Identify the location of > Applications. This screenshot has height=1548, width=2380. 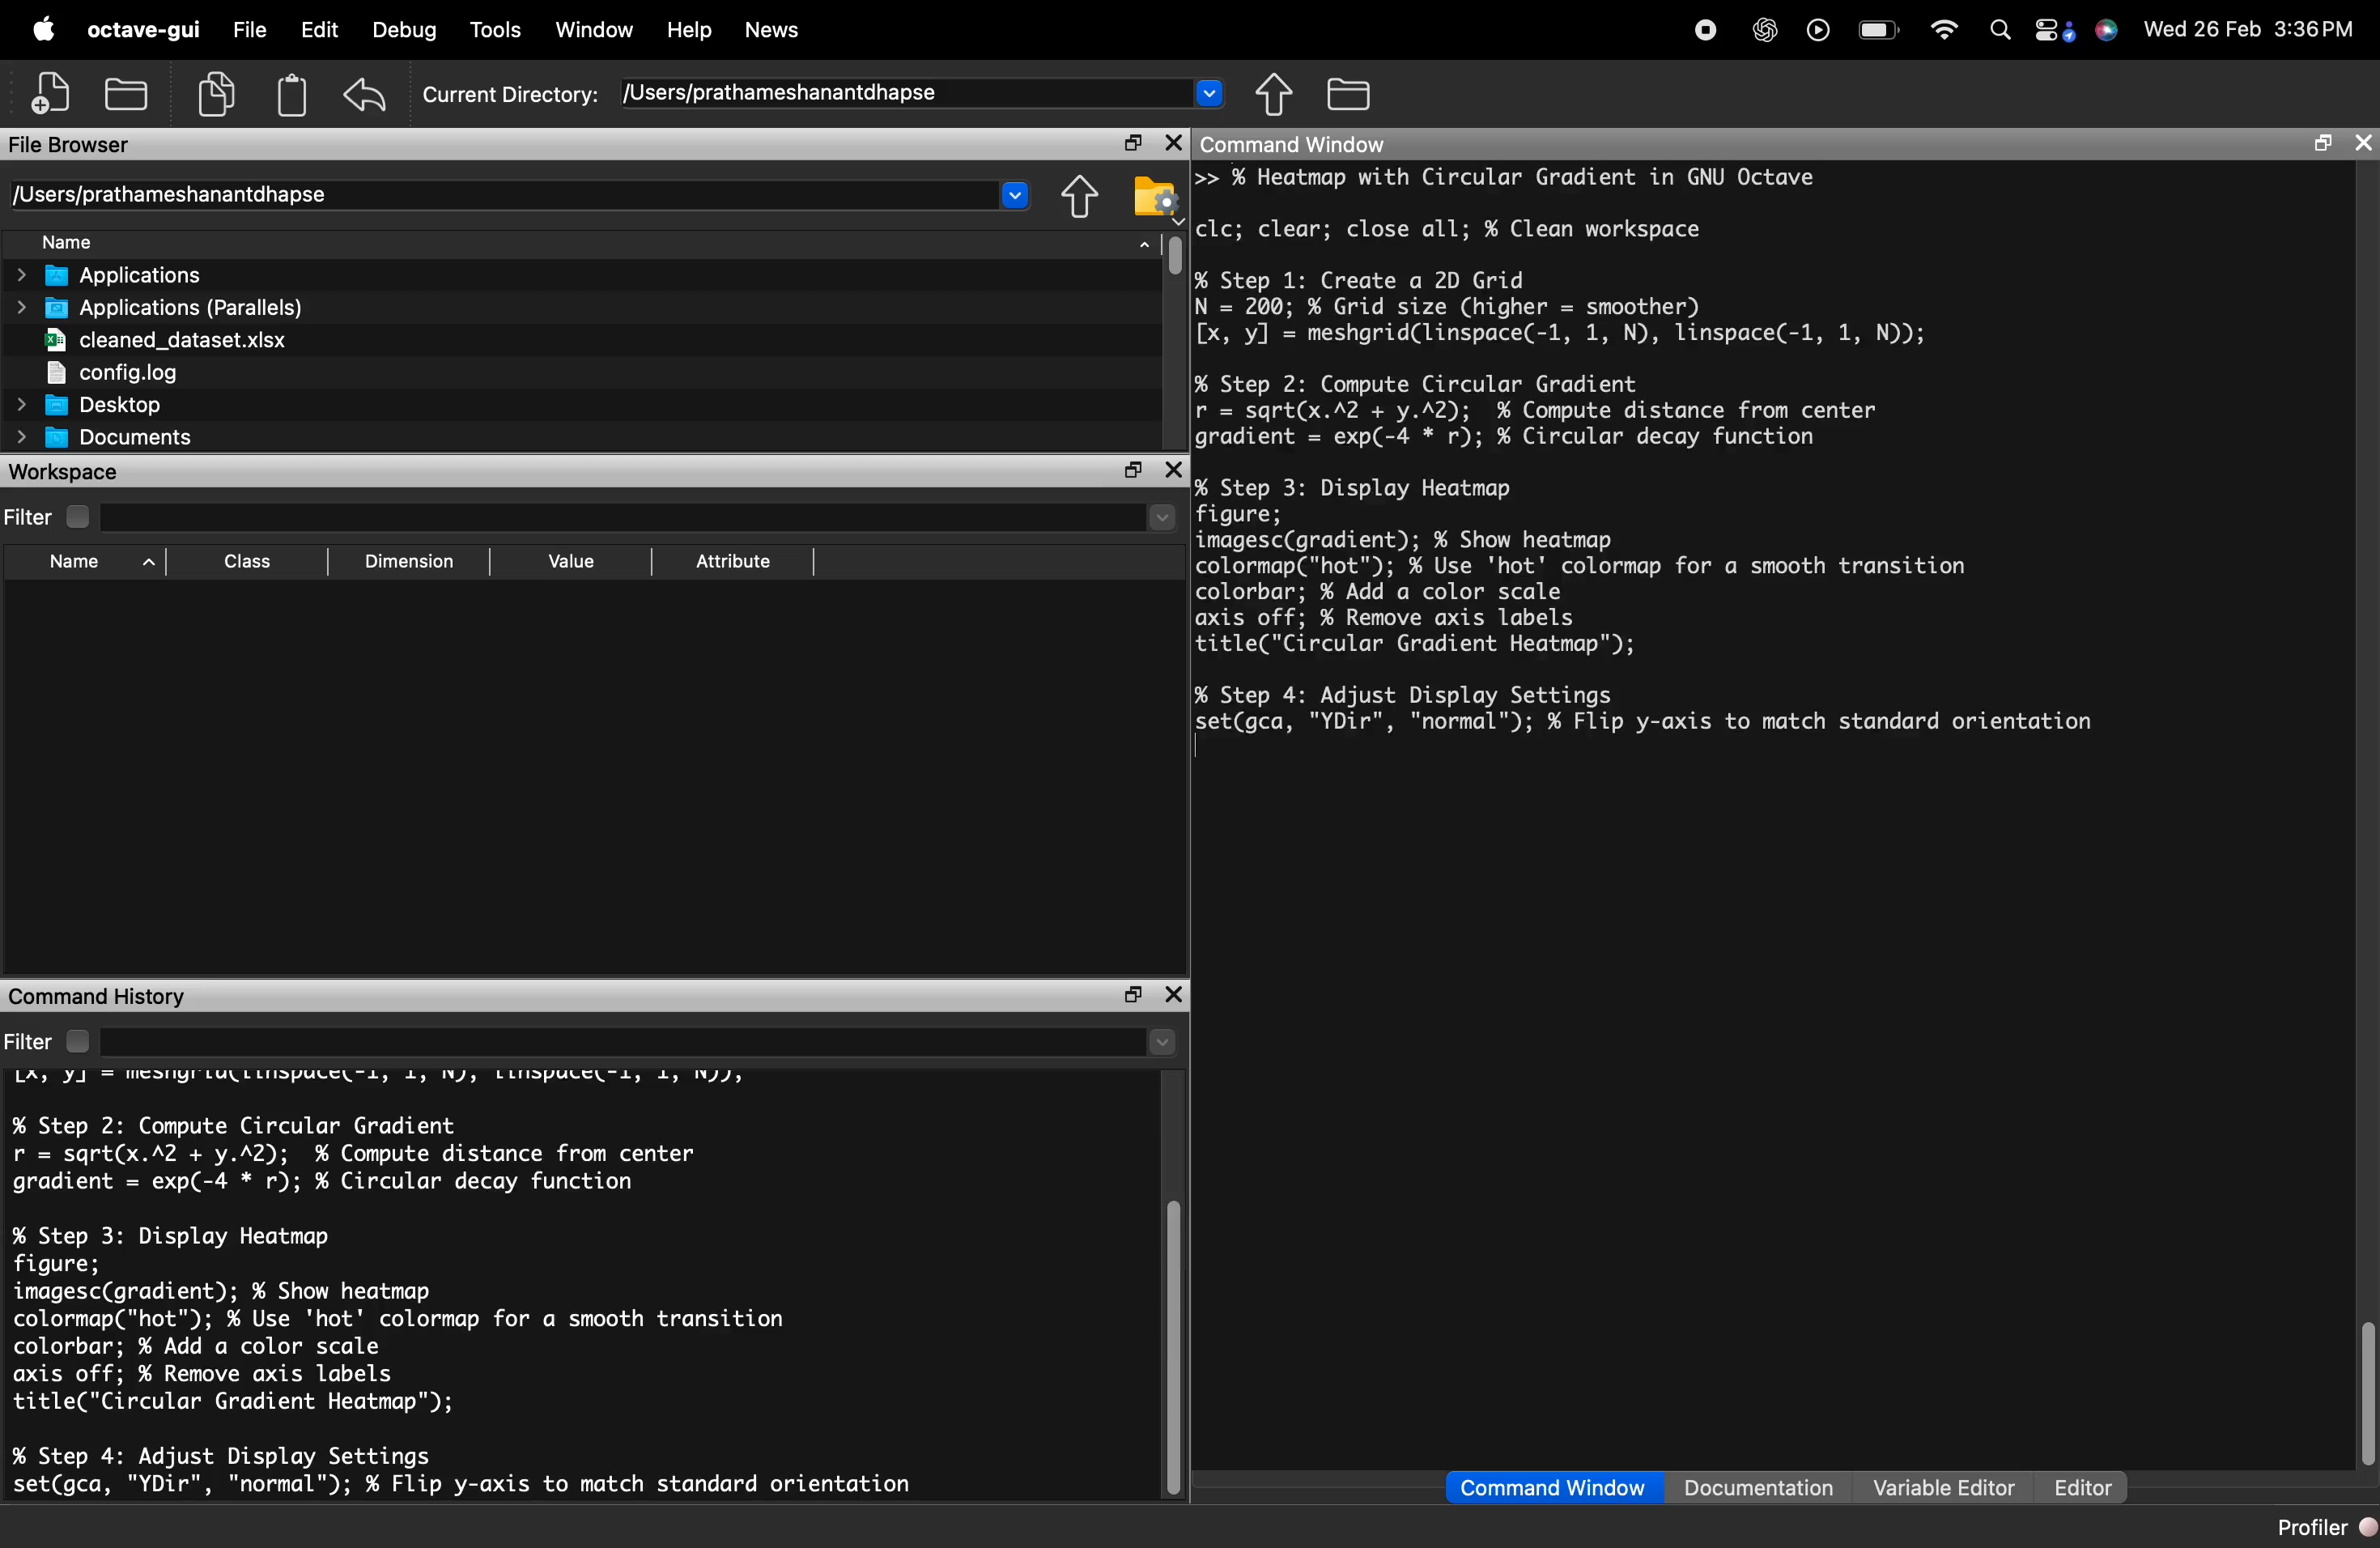
(146, 274).